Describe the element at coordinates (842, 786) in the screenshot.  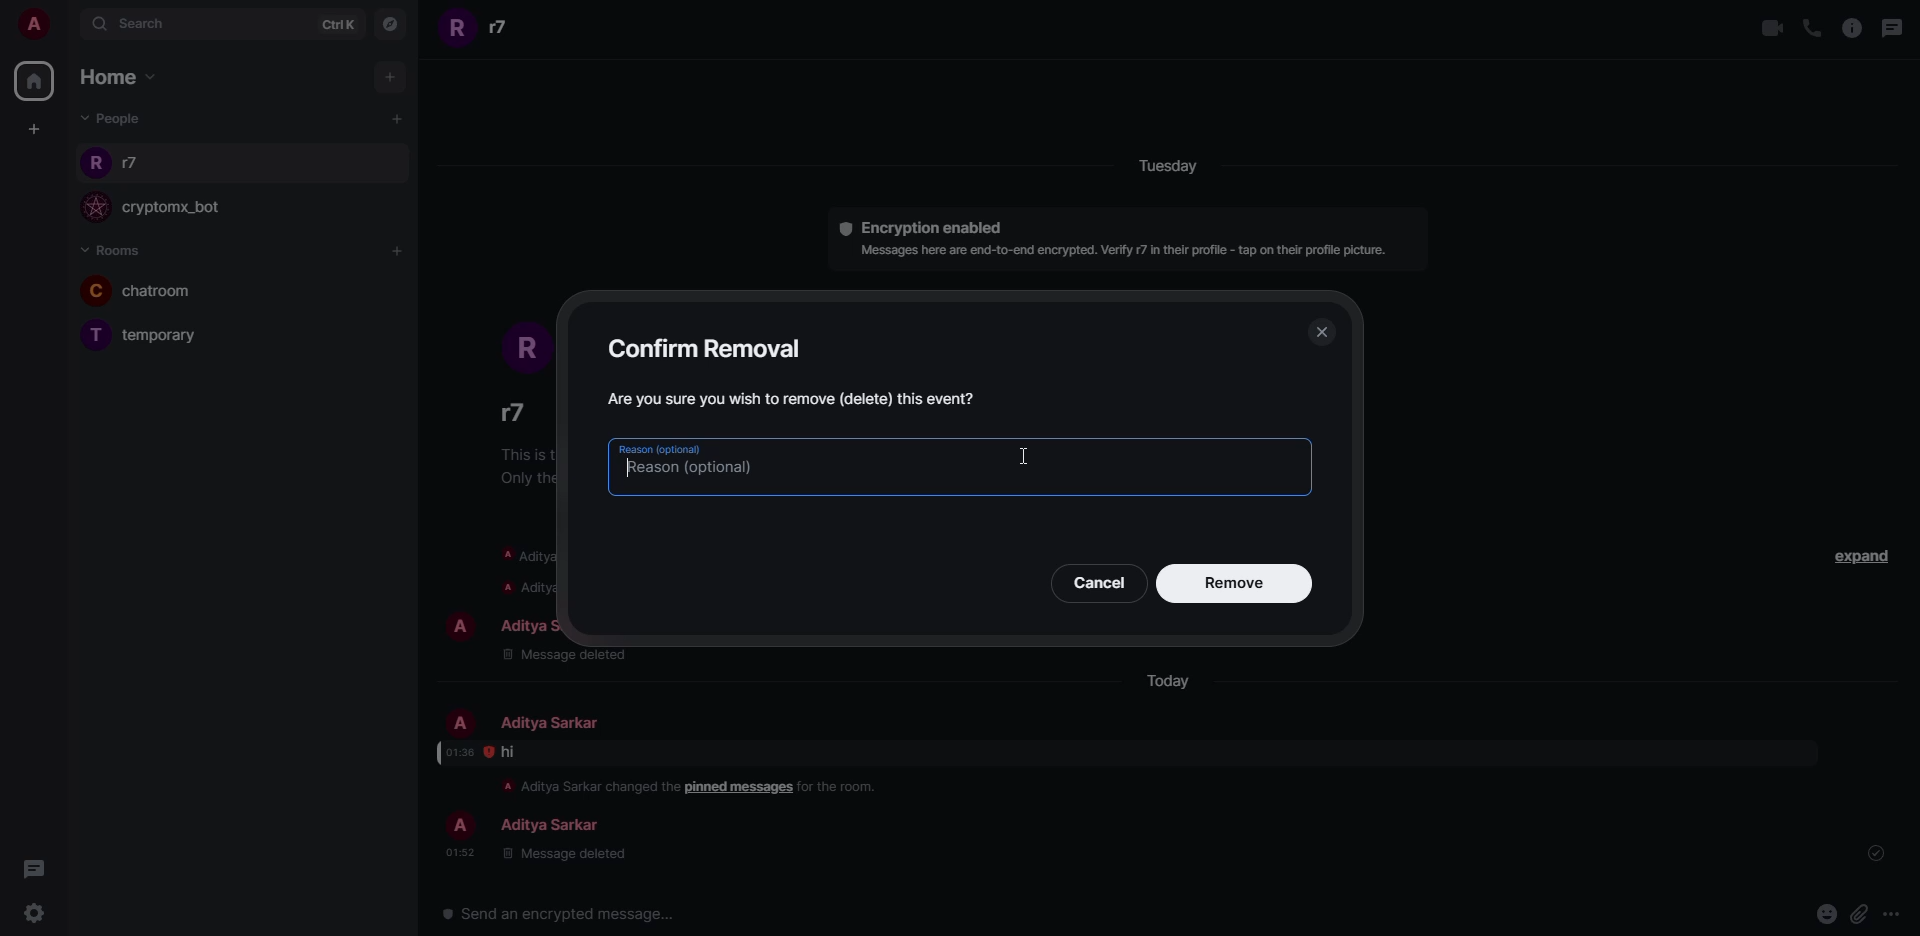
I see `info` at that location.